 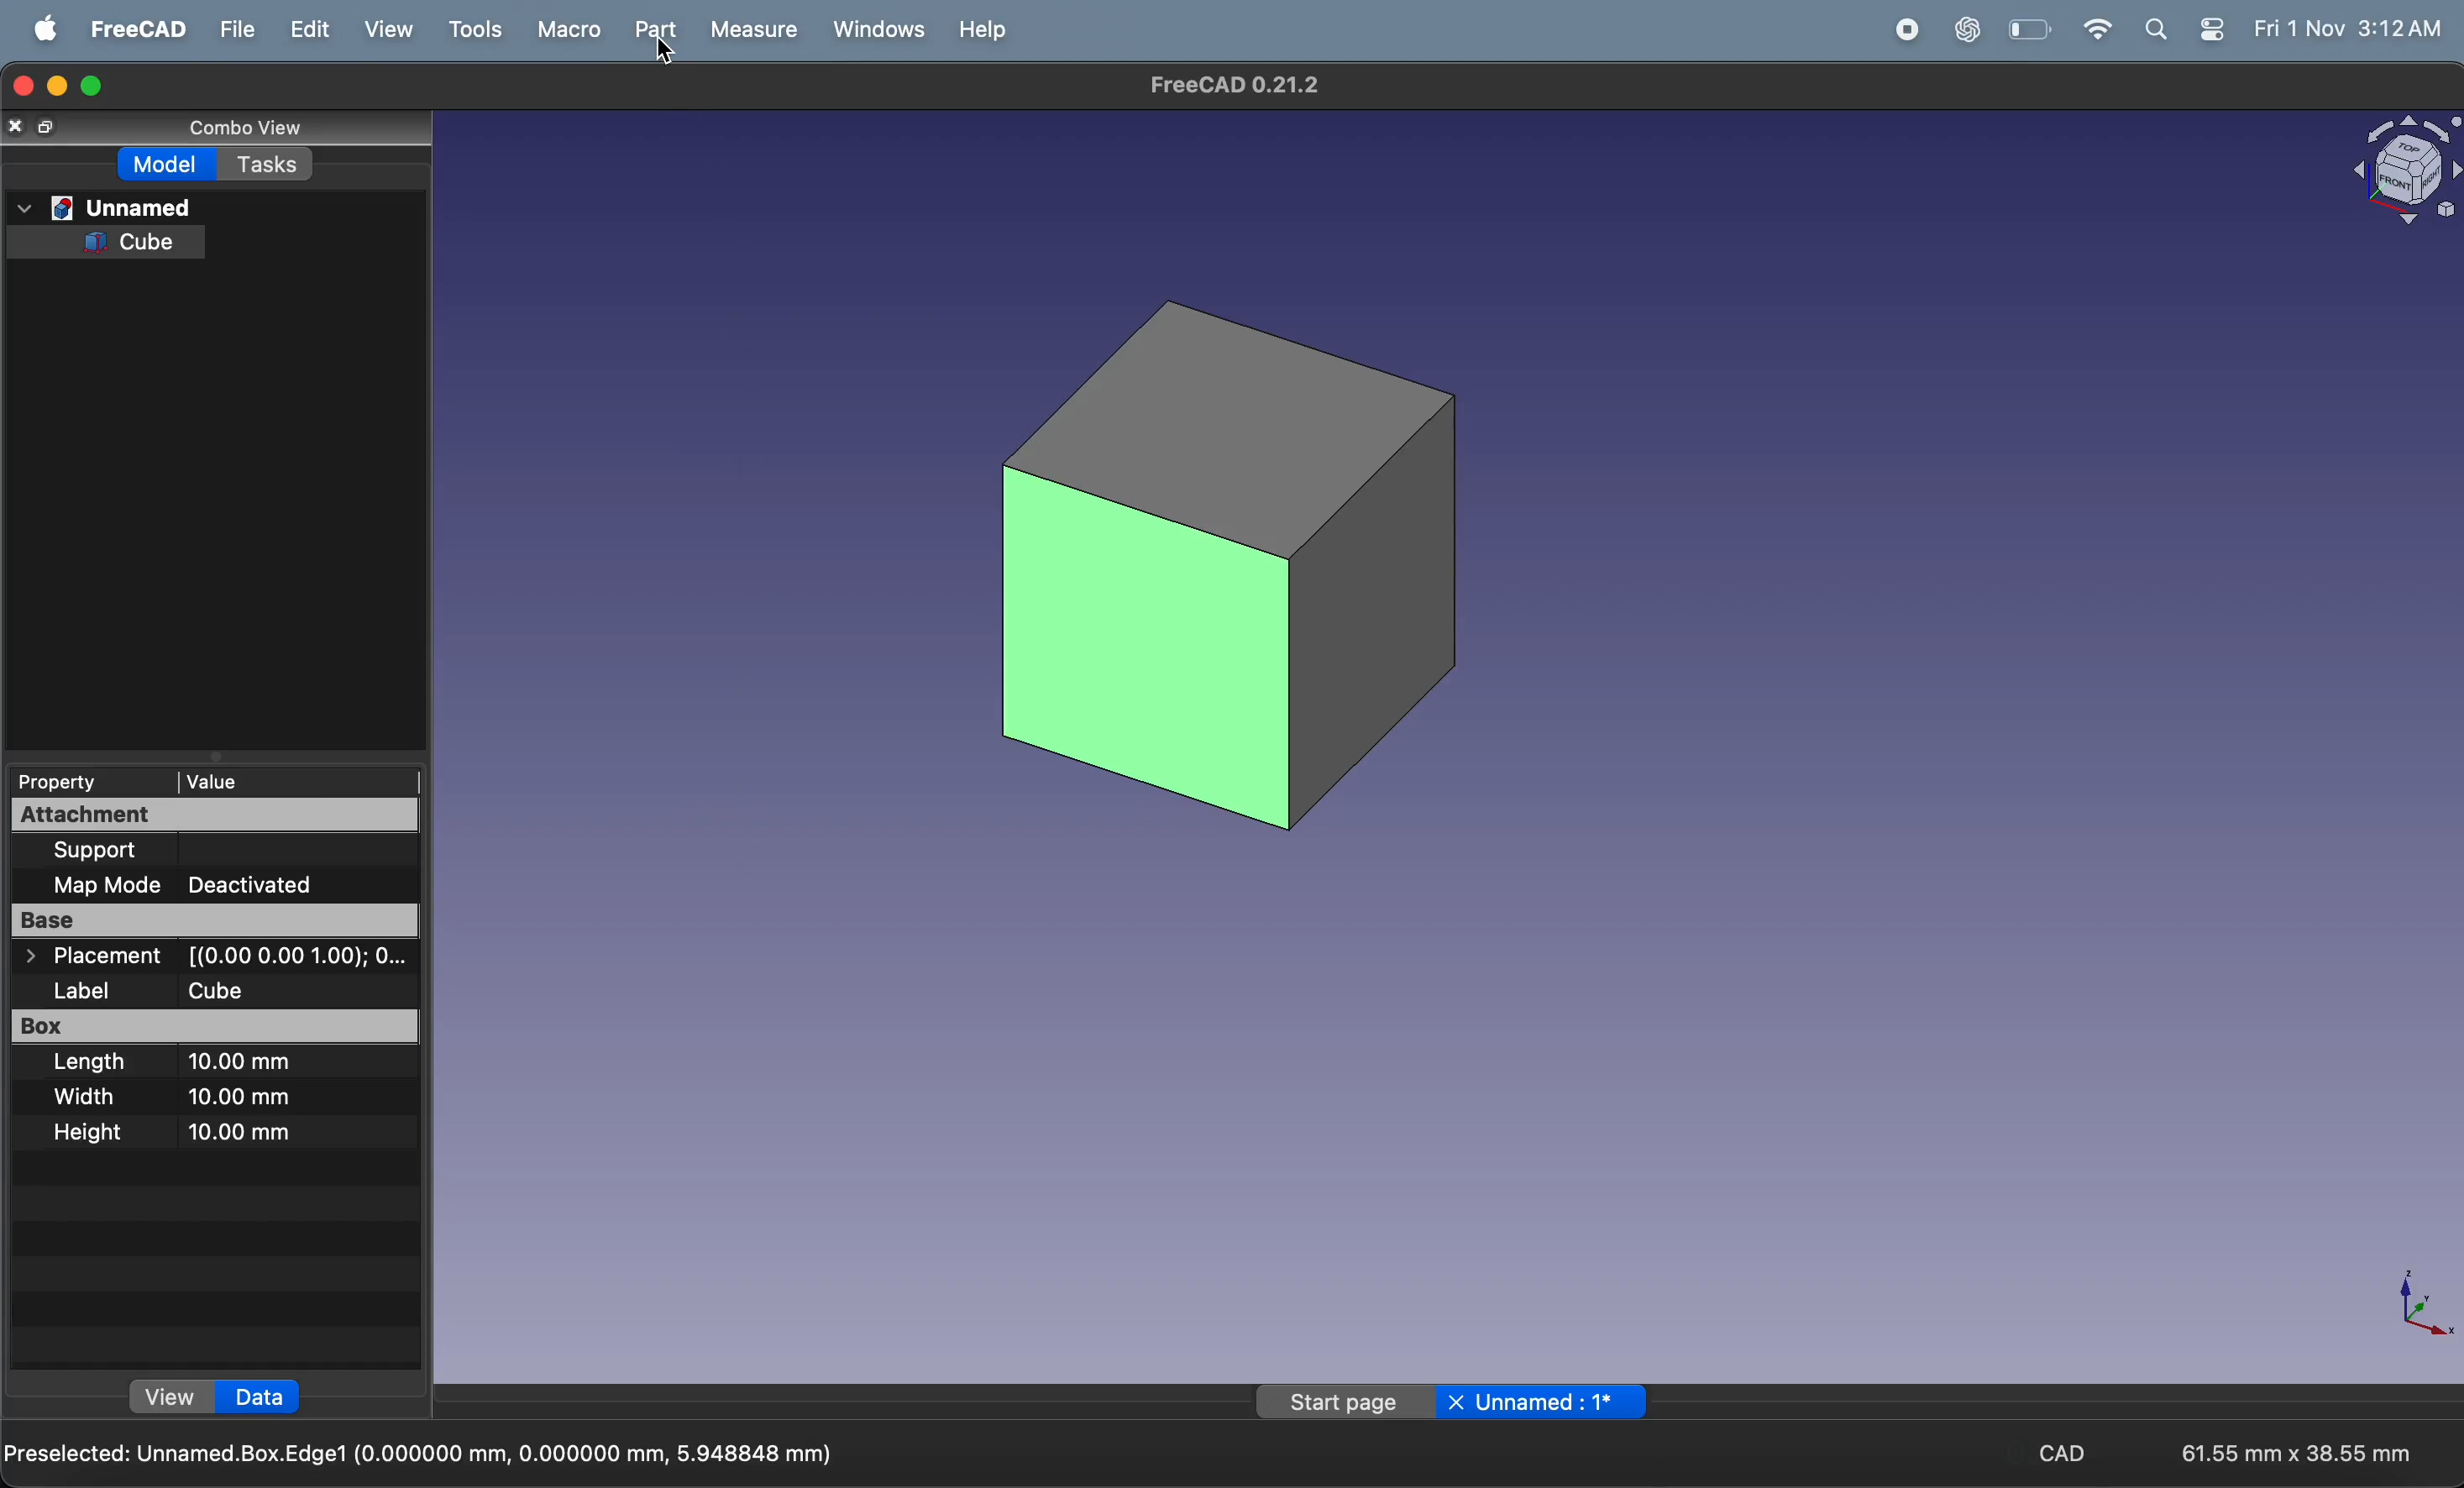 I want to click on record, so click(x=1910, y=28).